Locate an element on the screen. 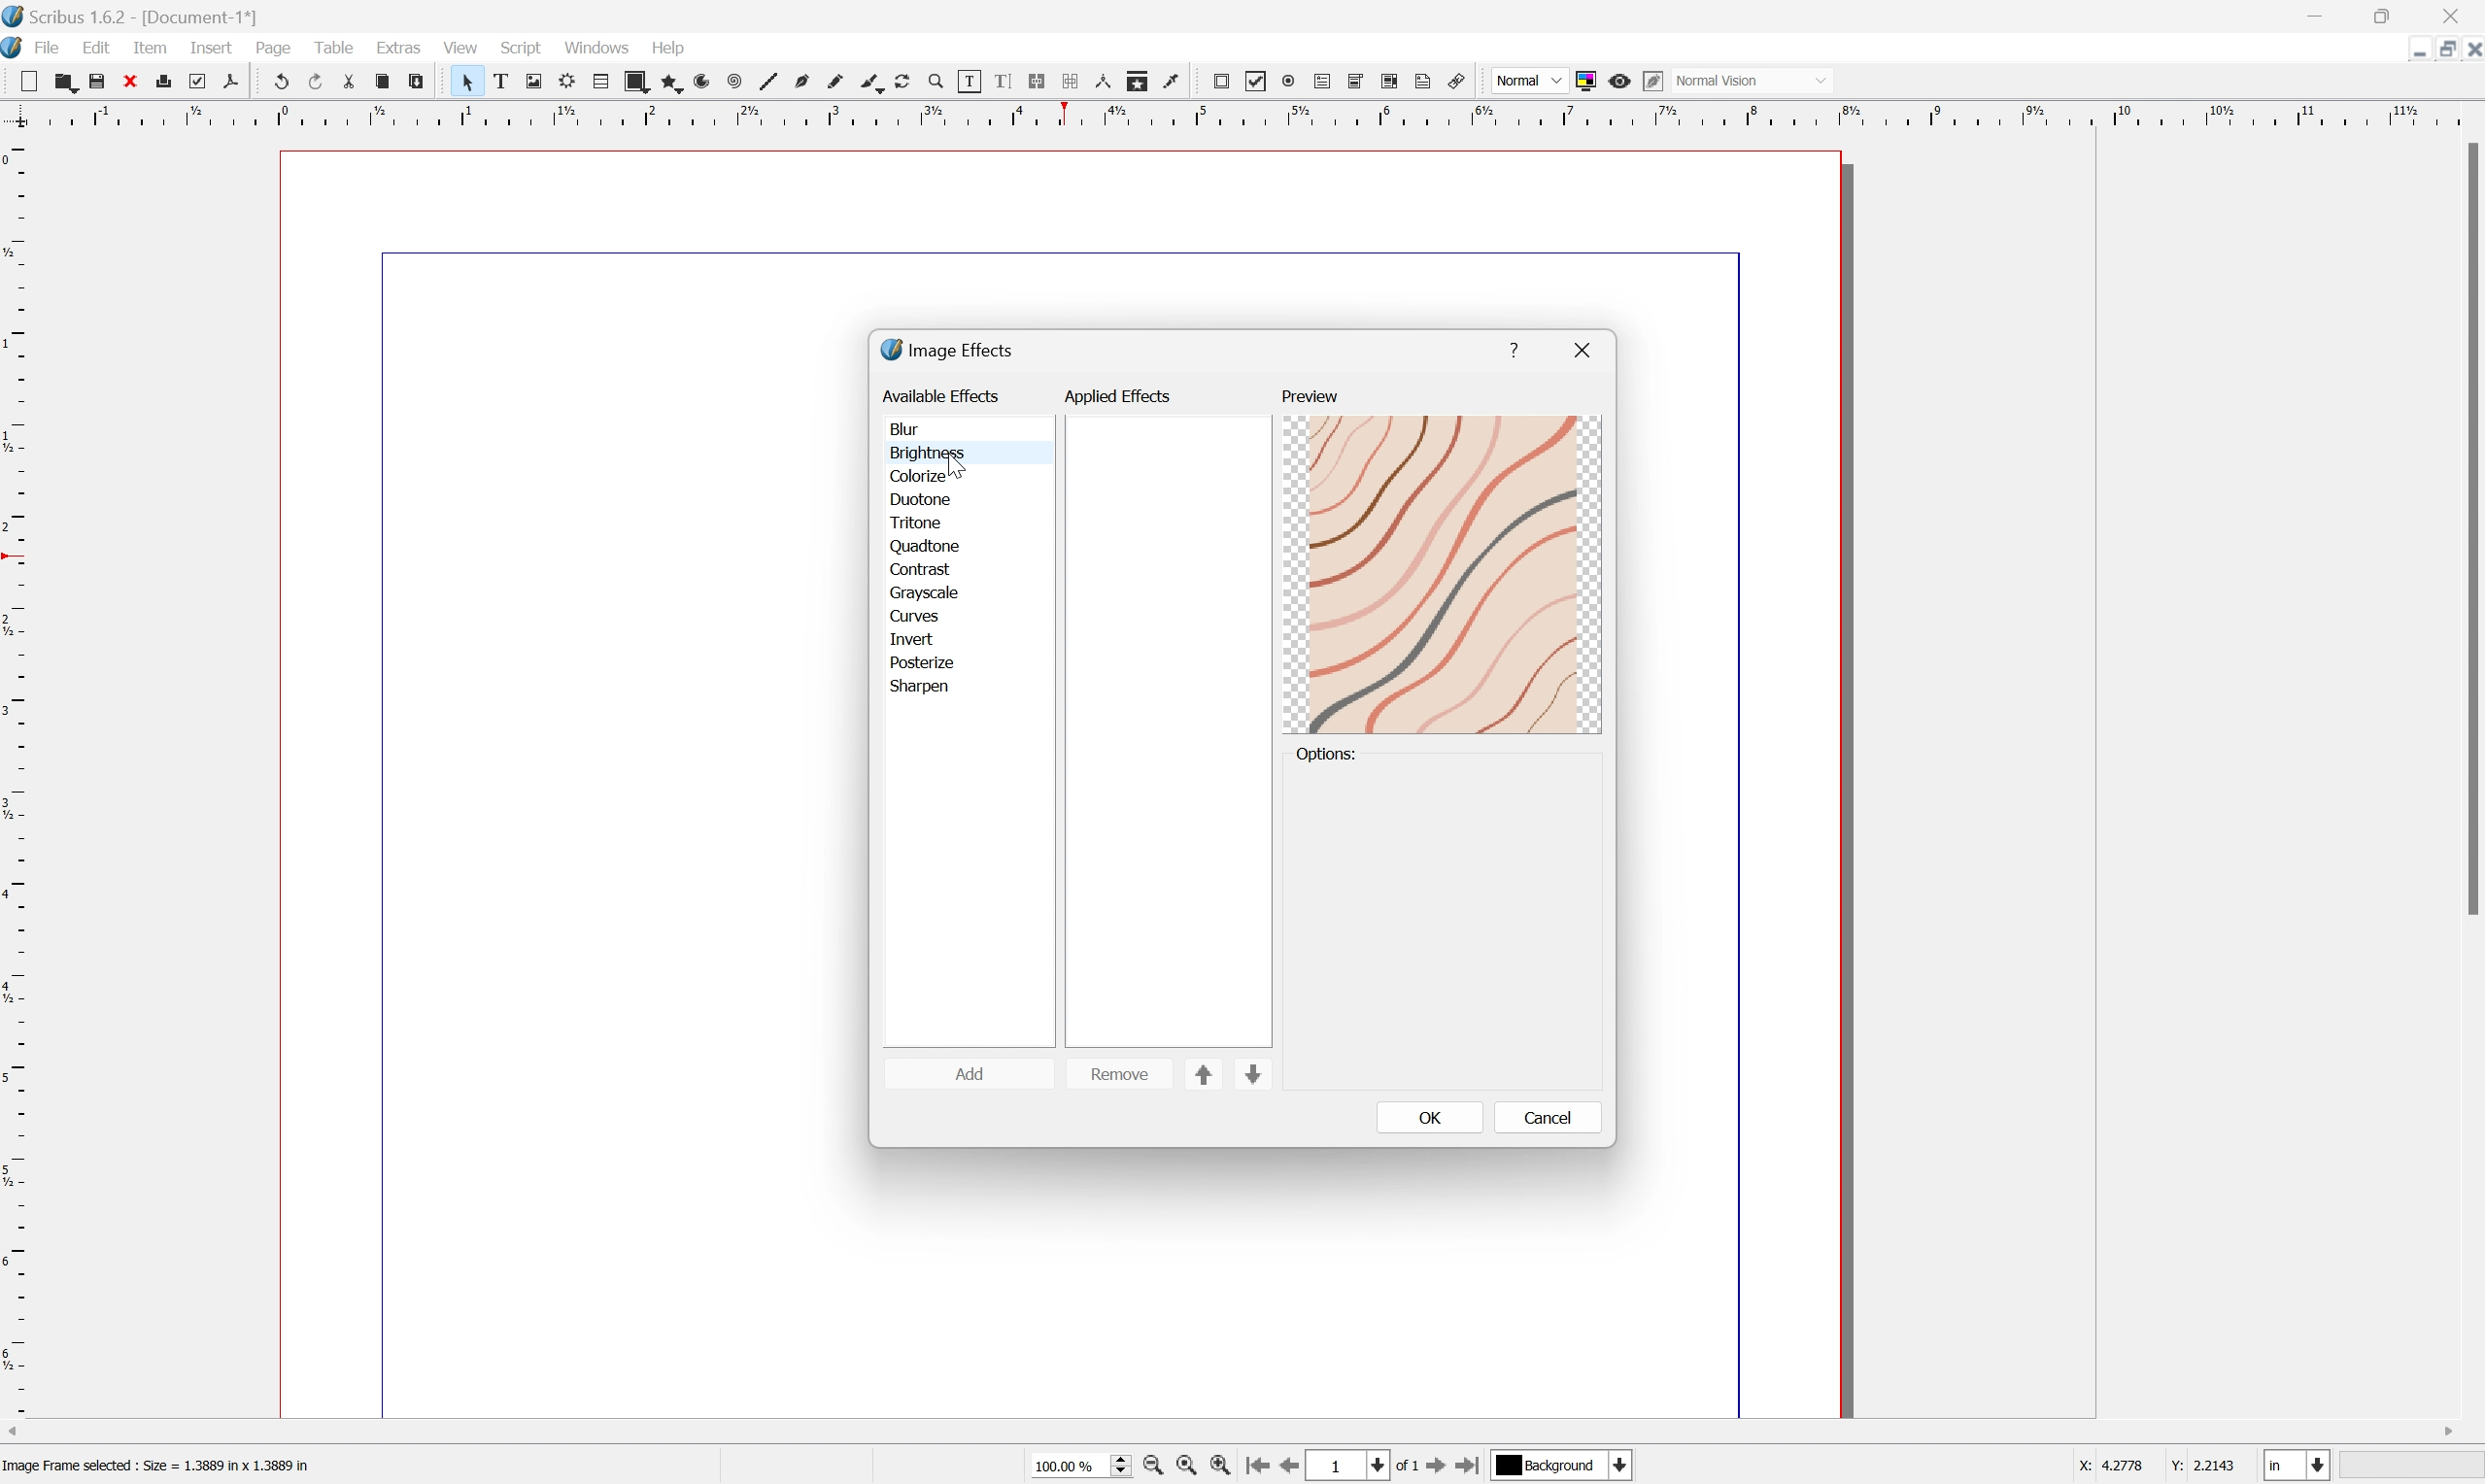  Toggle color management is located at coordinates (1587, 79).